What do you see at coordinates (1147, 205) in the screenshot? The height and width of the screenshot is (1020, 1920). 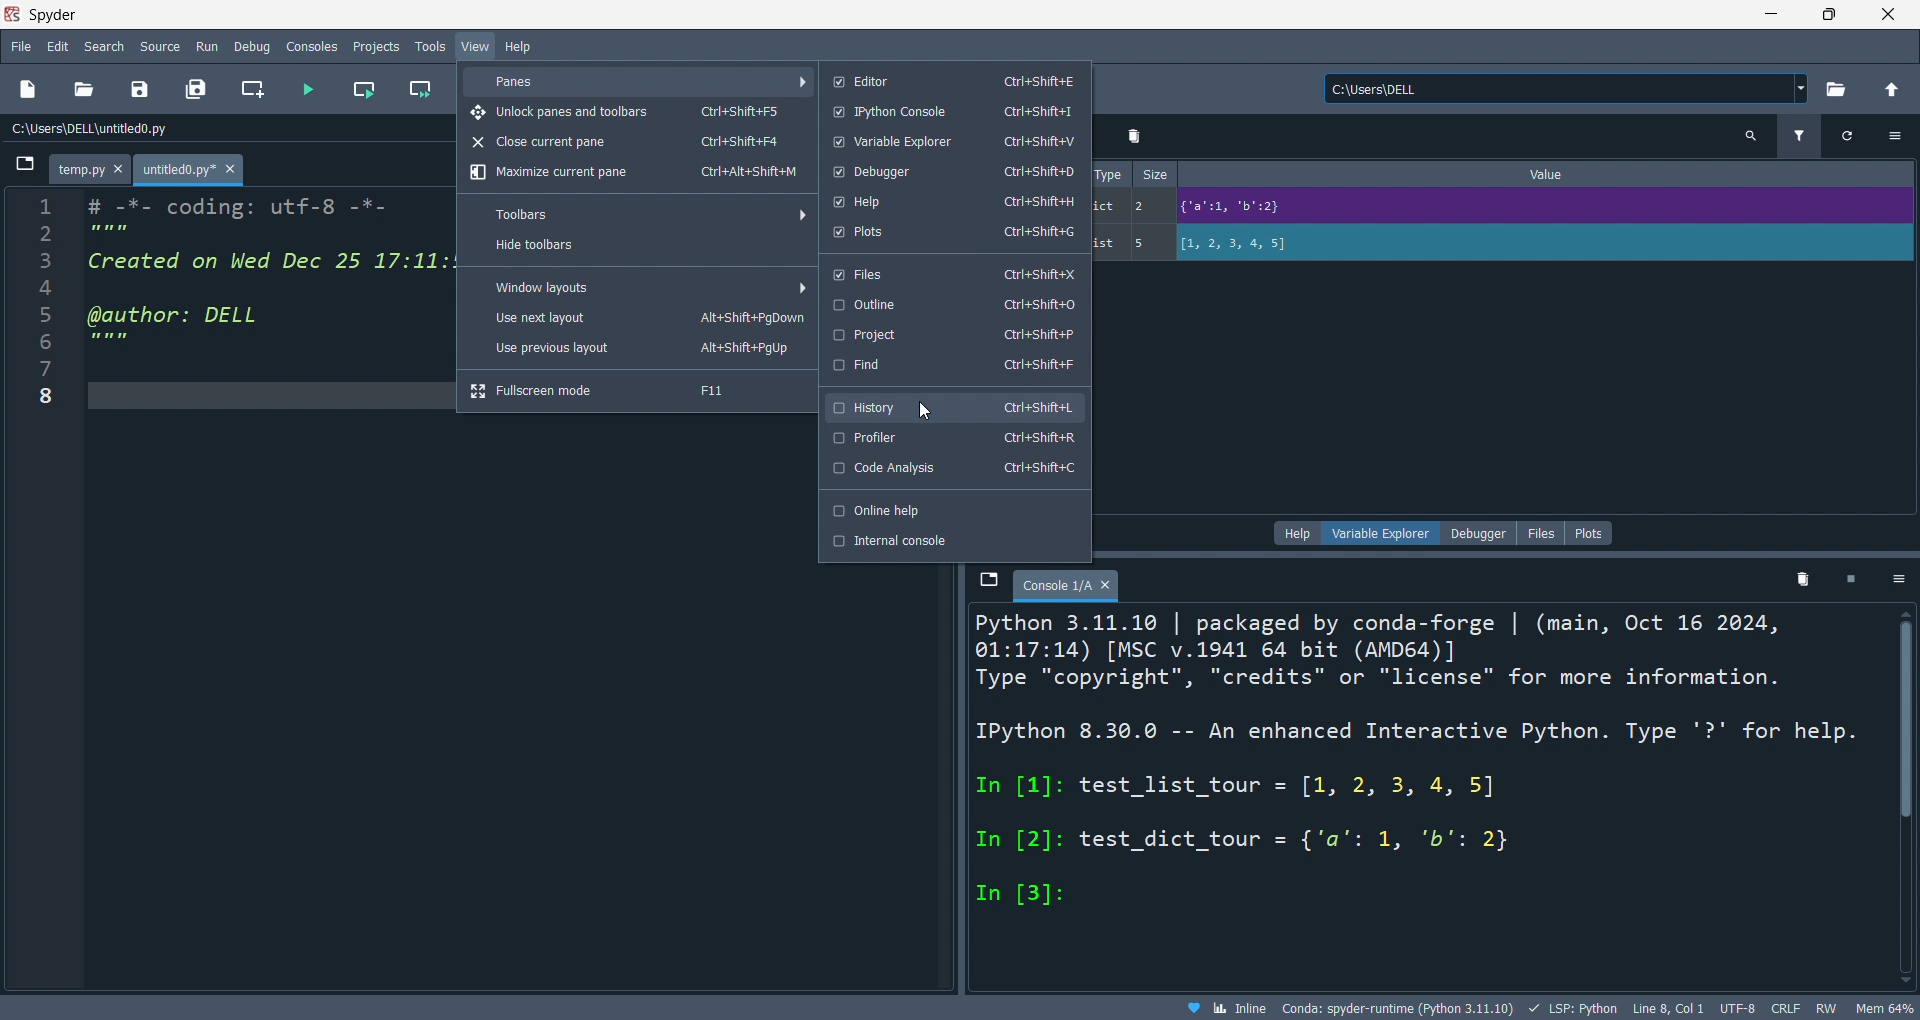 I see `2` at bounding box center [1147, 205].